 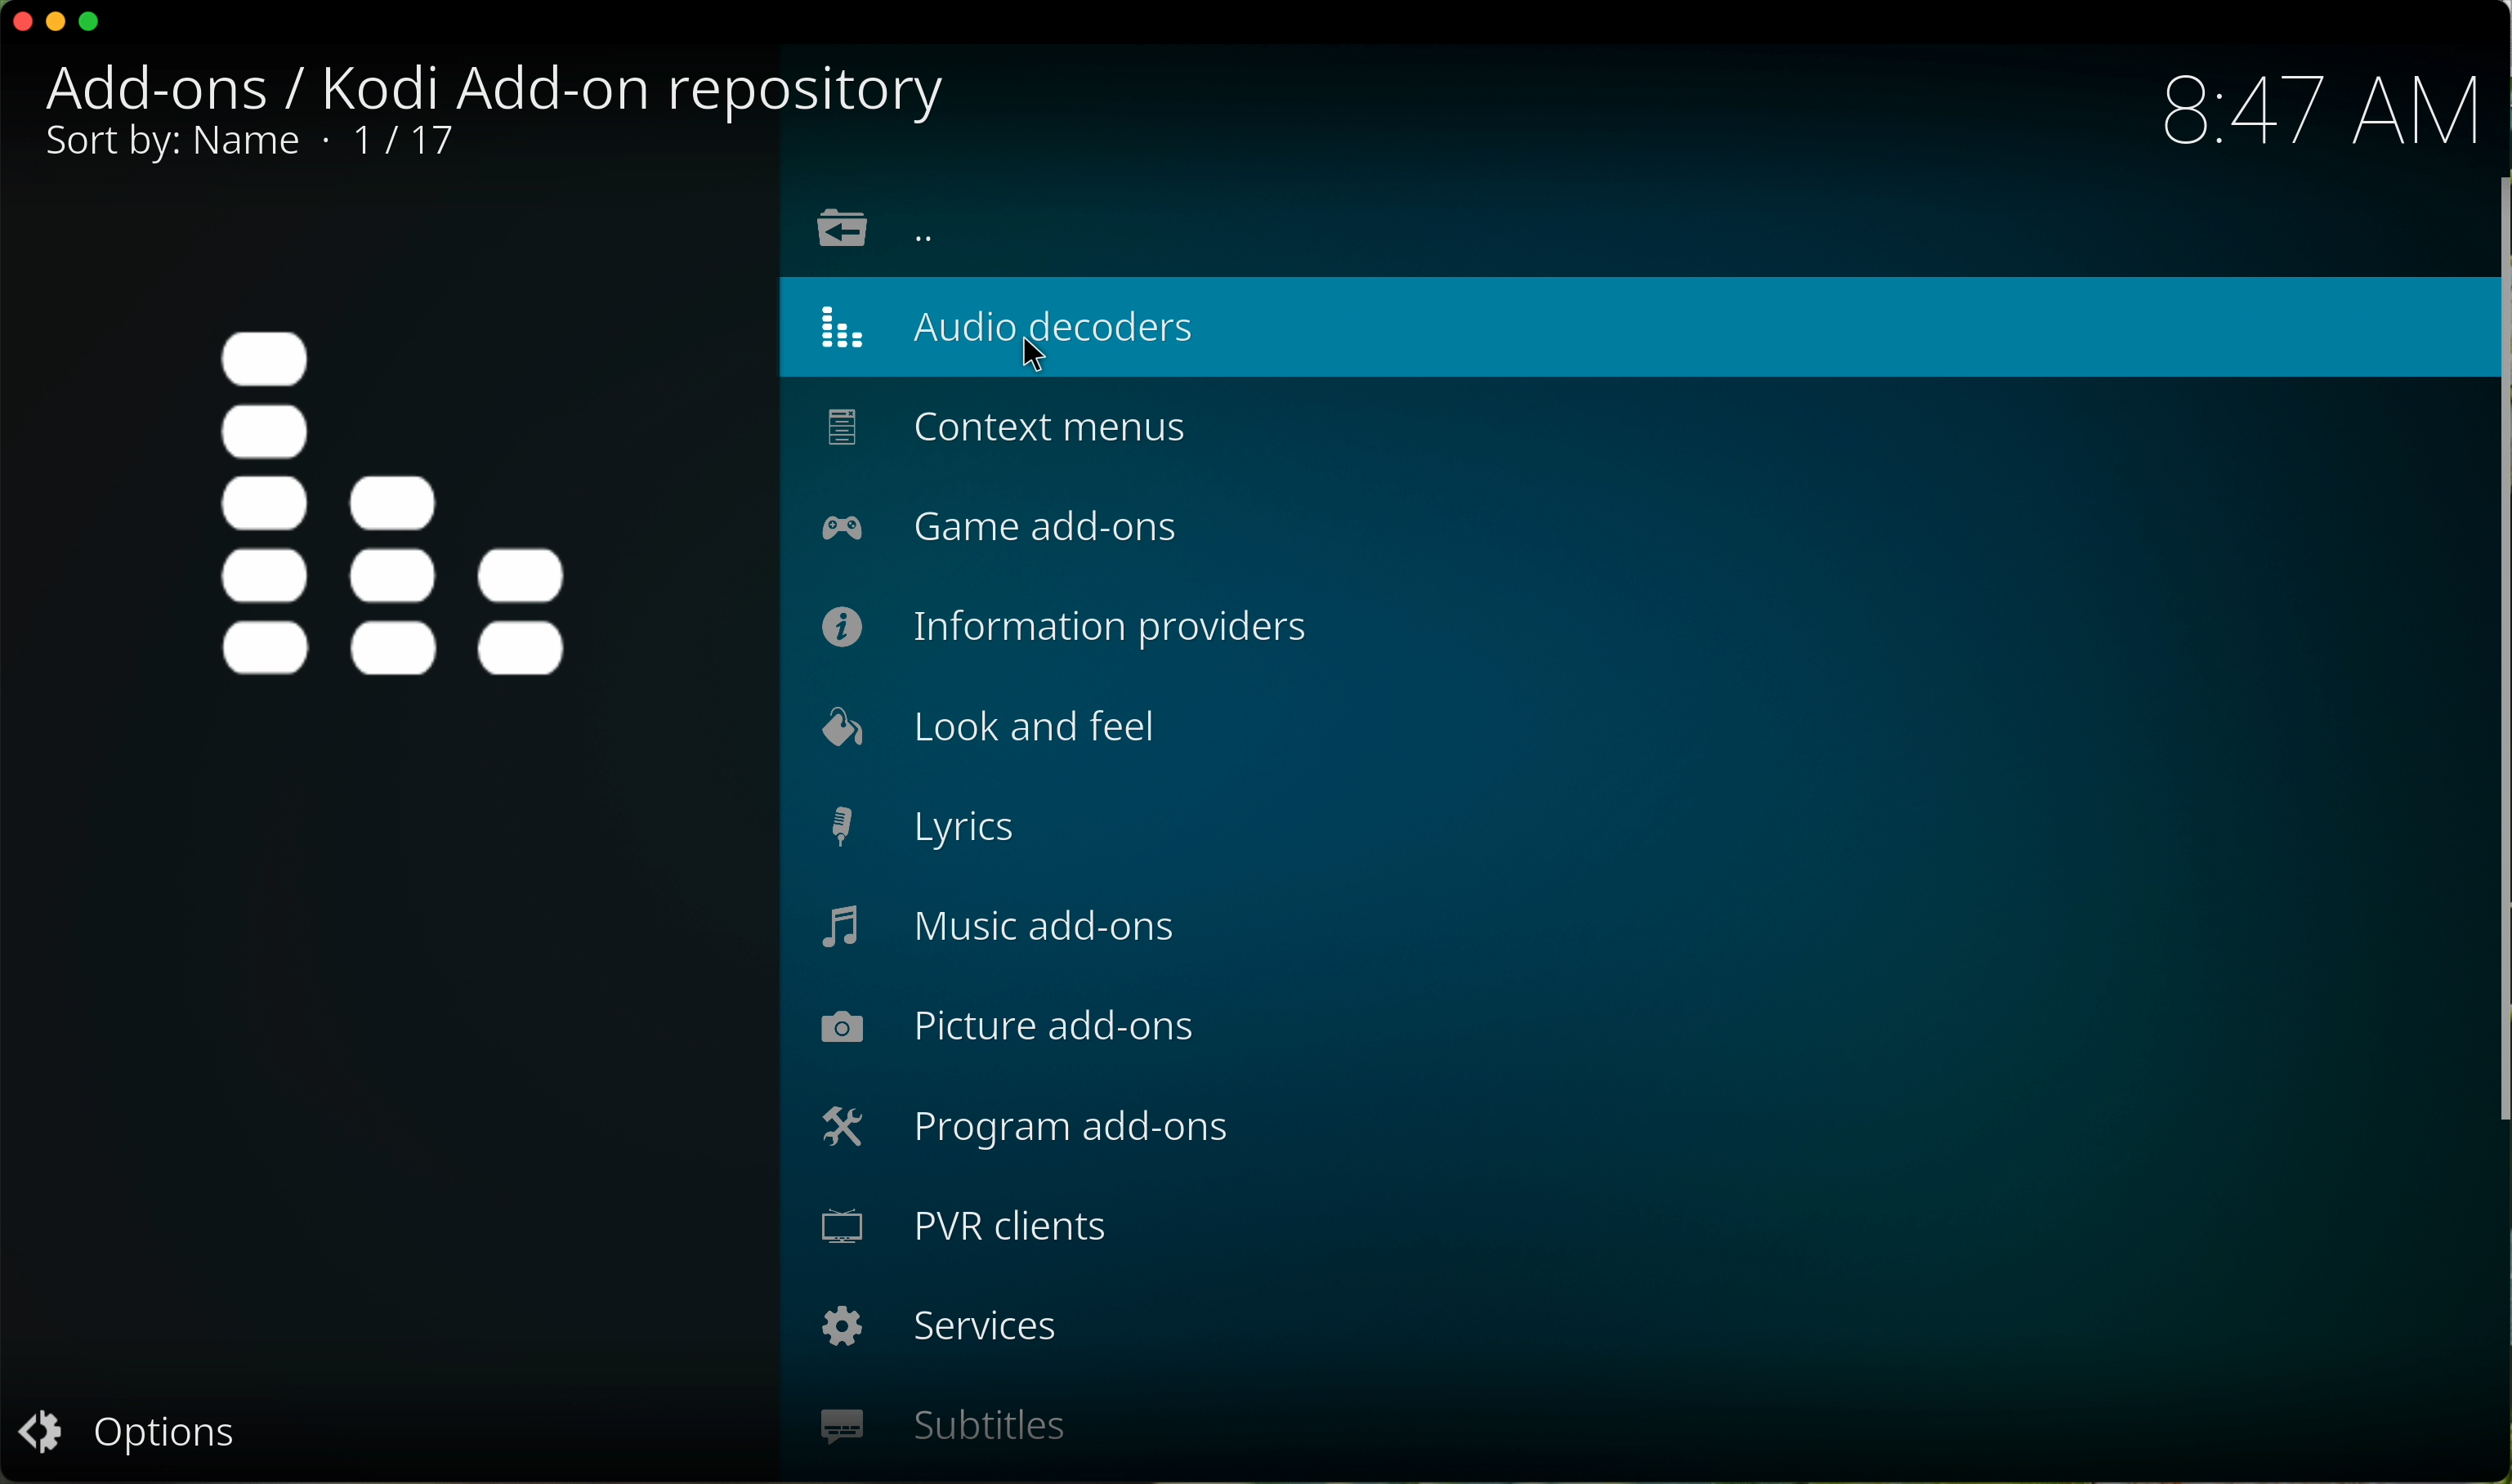 What do you see at coordinates (2316, 107) in the screenshot?
I see `hour` at bounding box center [2316, 107].